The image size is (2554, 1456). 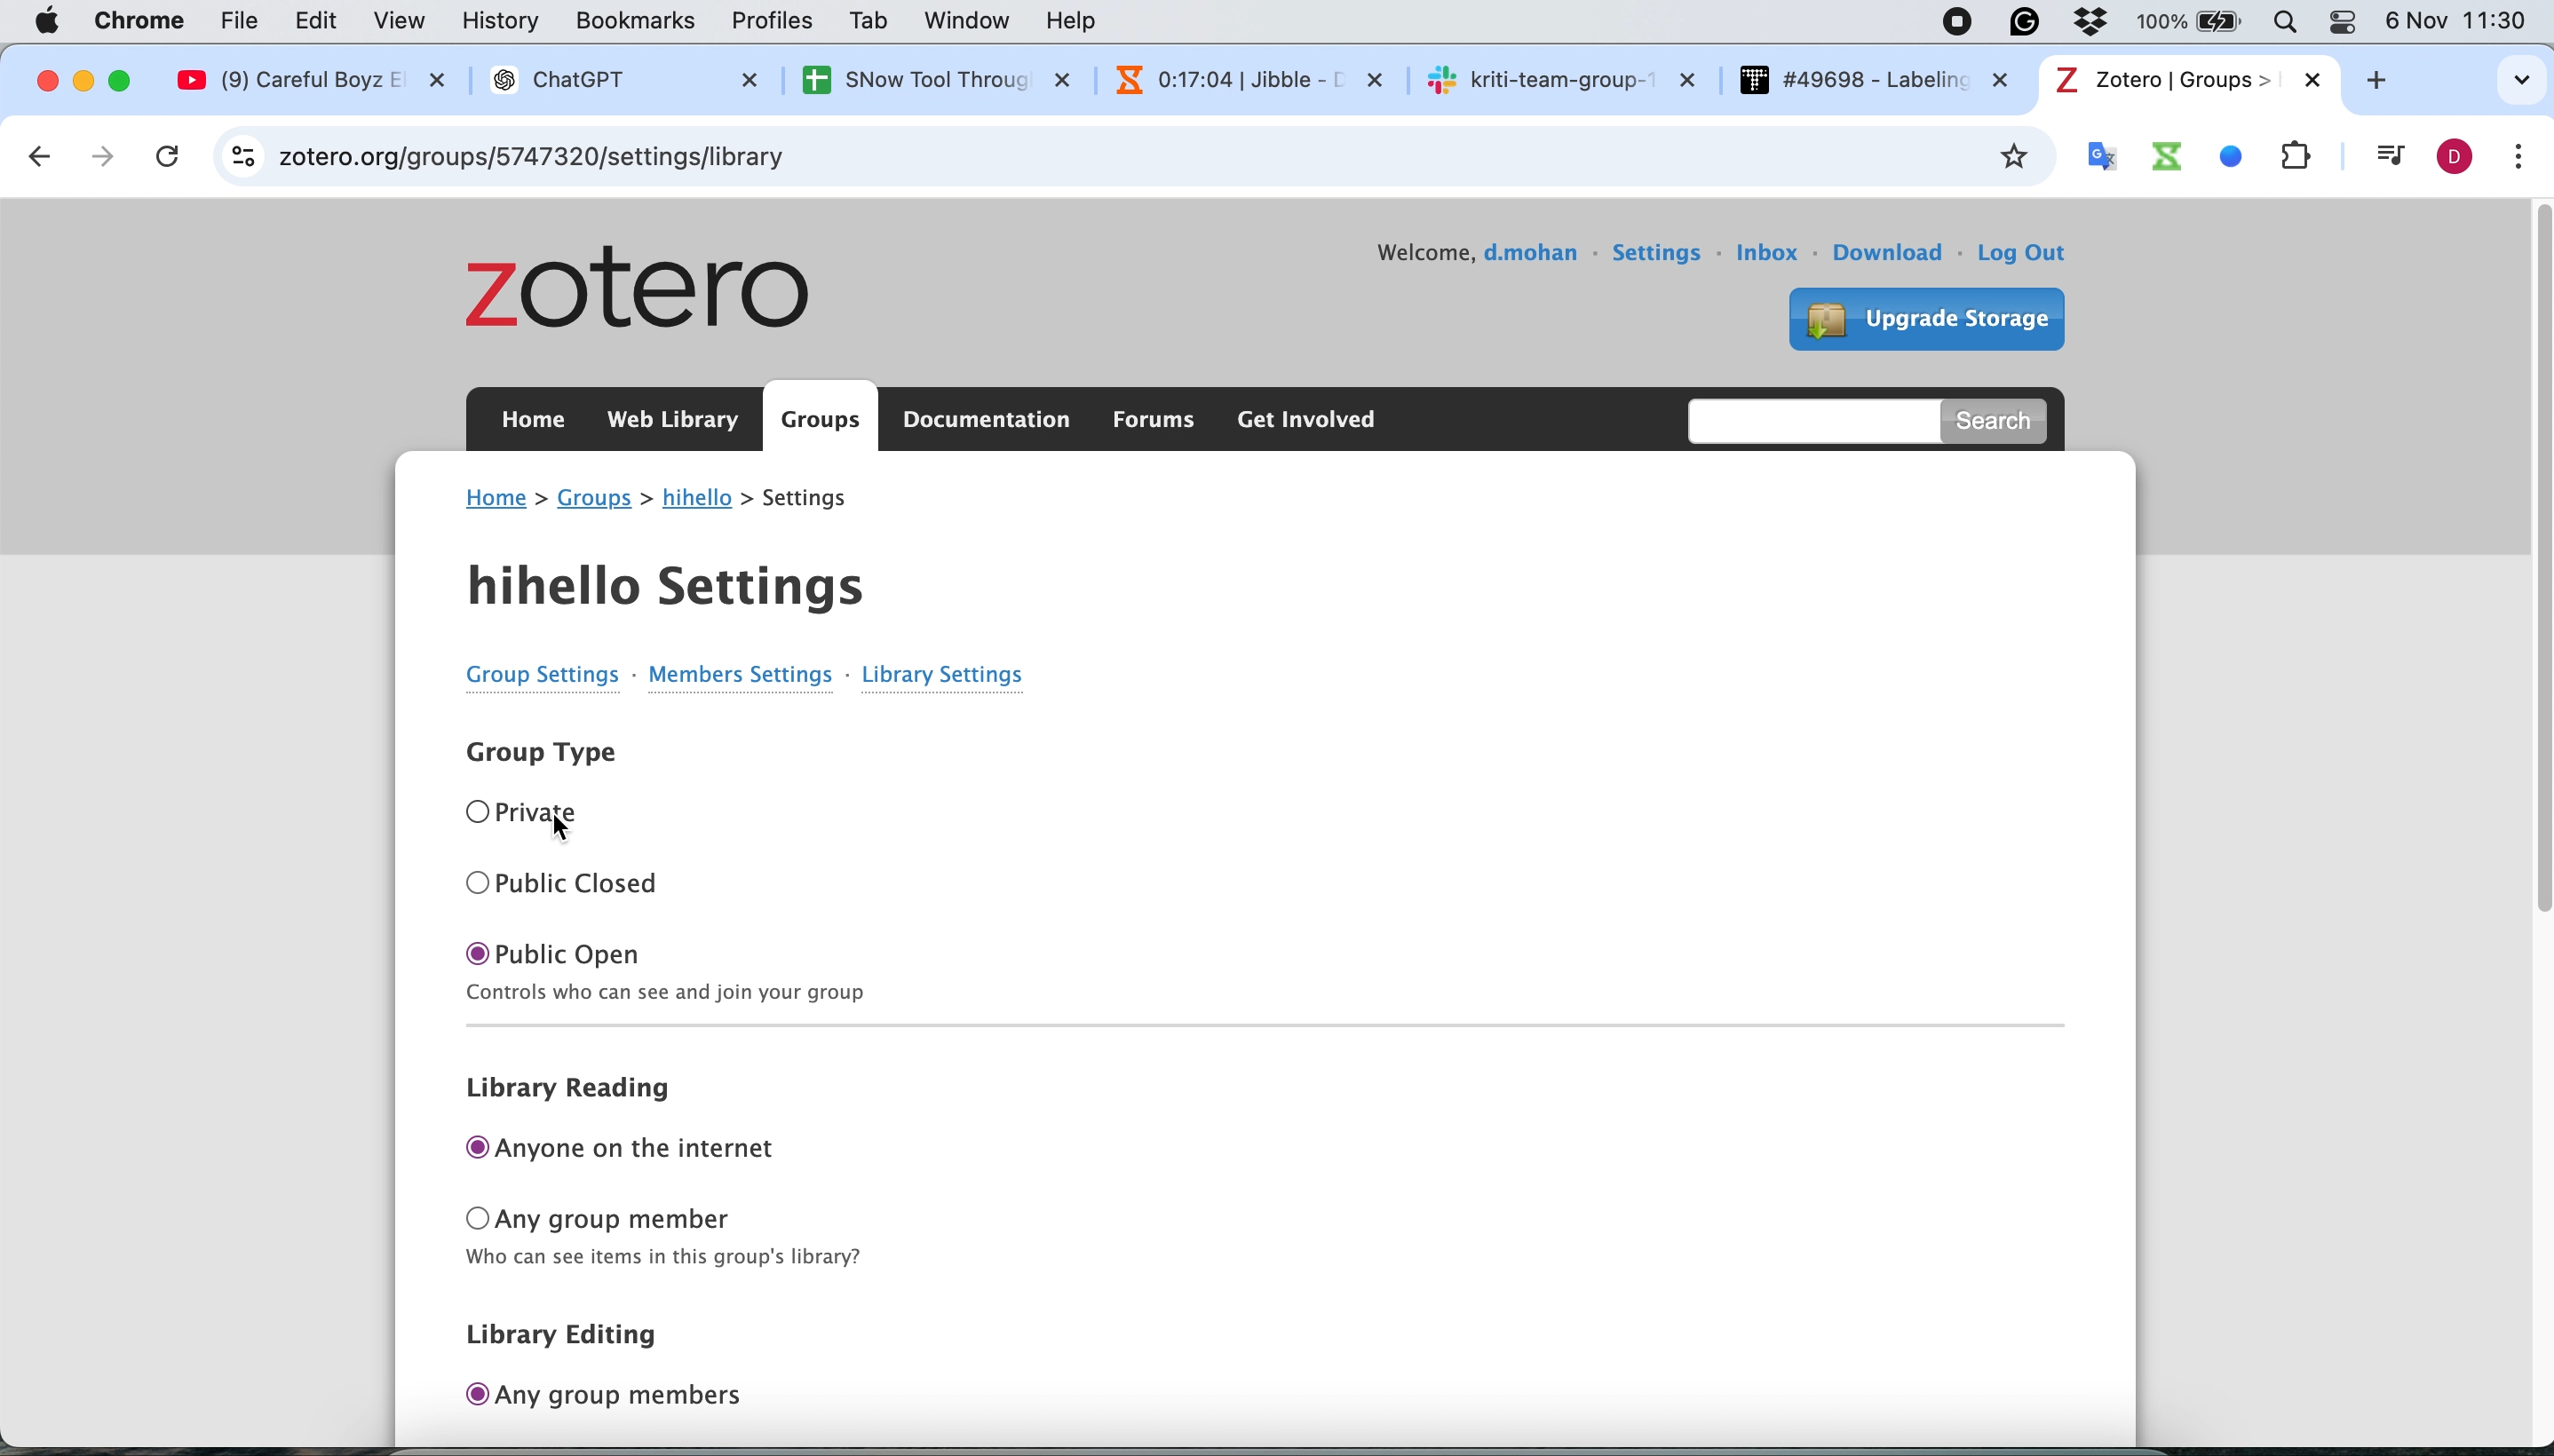 What do you see at coordinates (2210, 155) in the screenshot?
I see `system extensions` at bounding box center [2210, 155].